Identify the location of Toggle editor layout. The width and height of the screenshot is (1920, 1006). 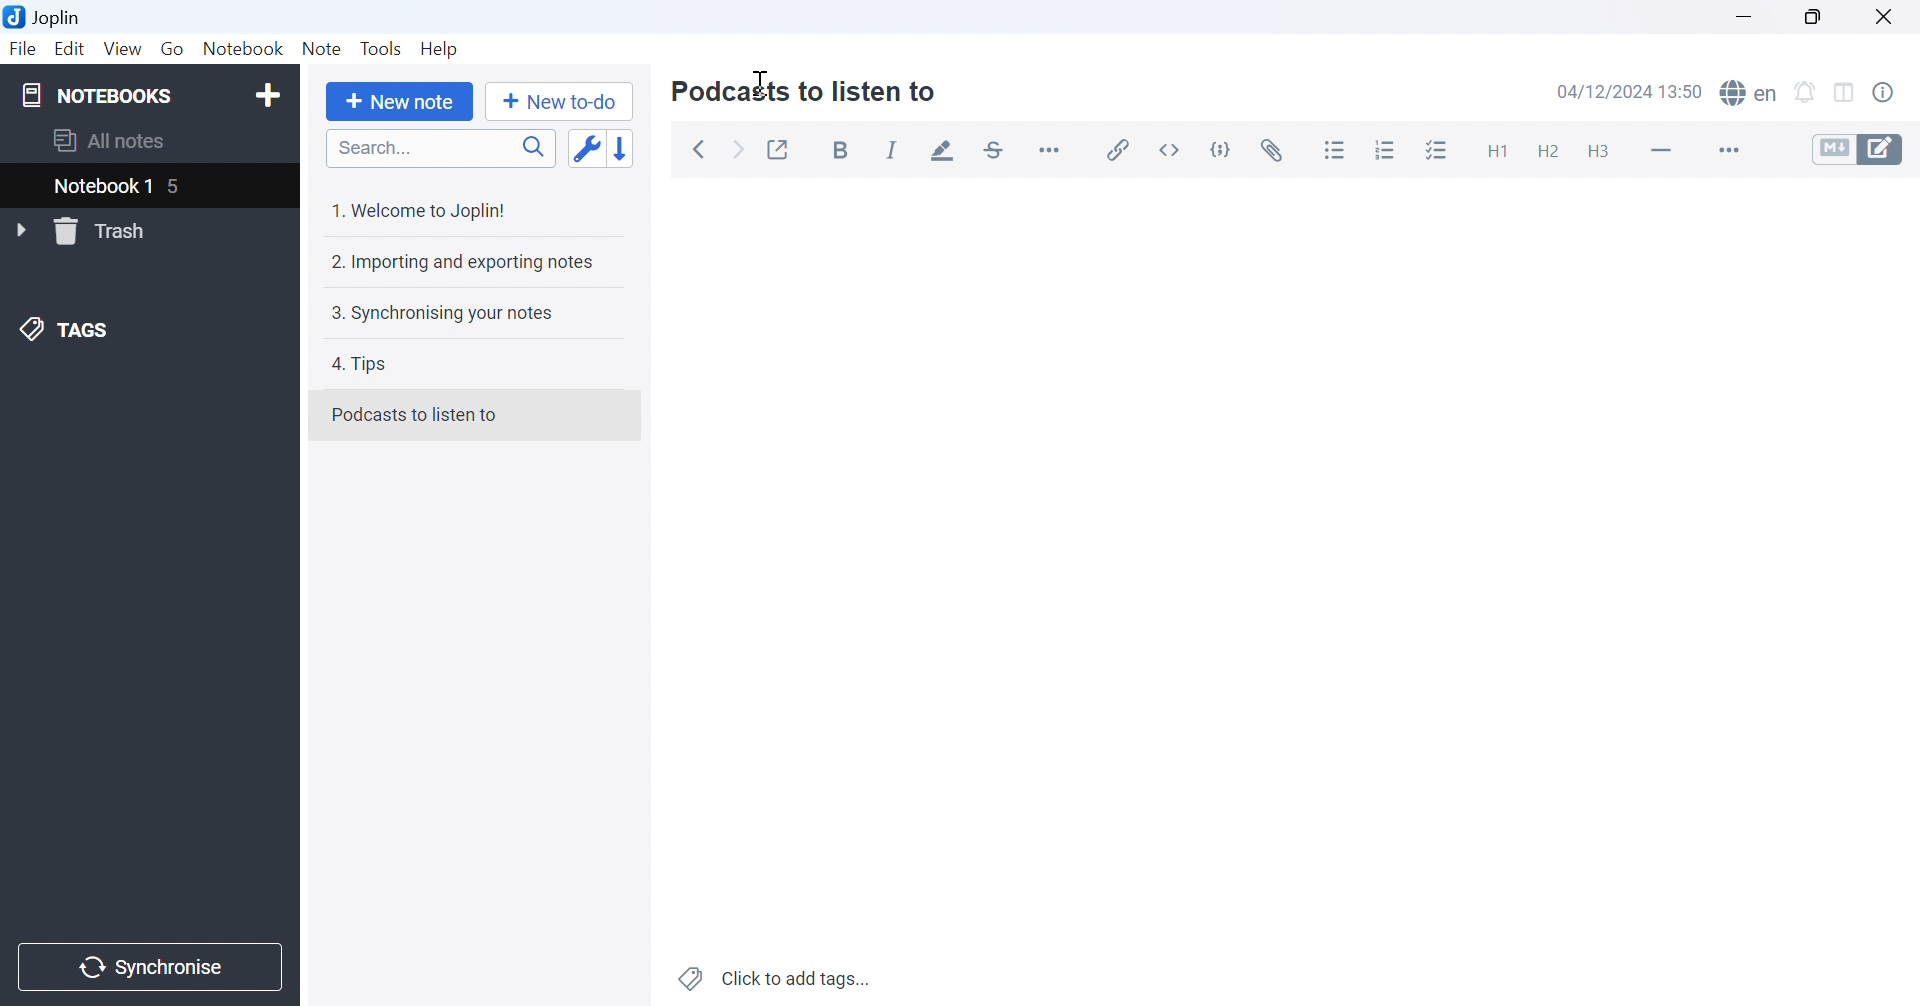
(1845, 93).